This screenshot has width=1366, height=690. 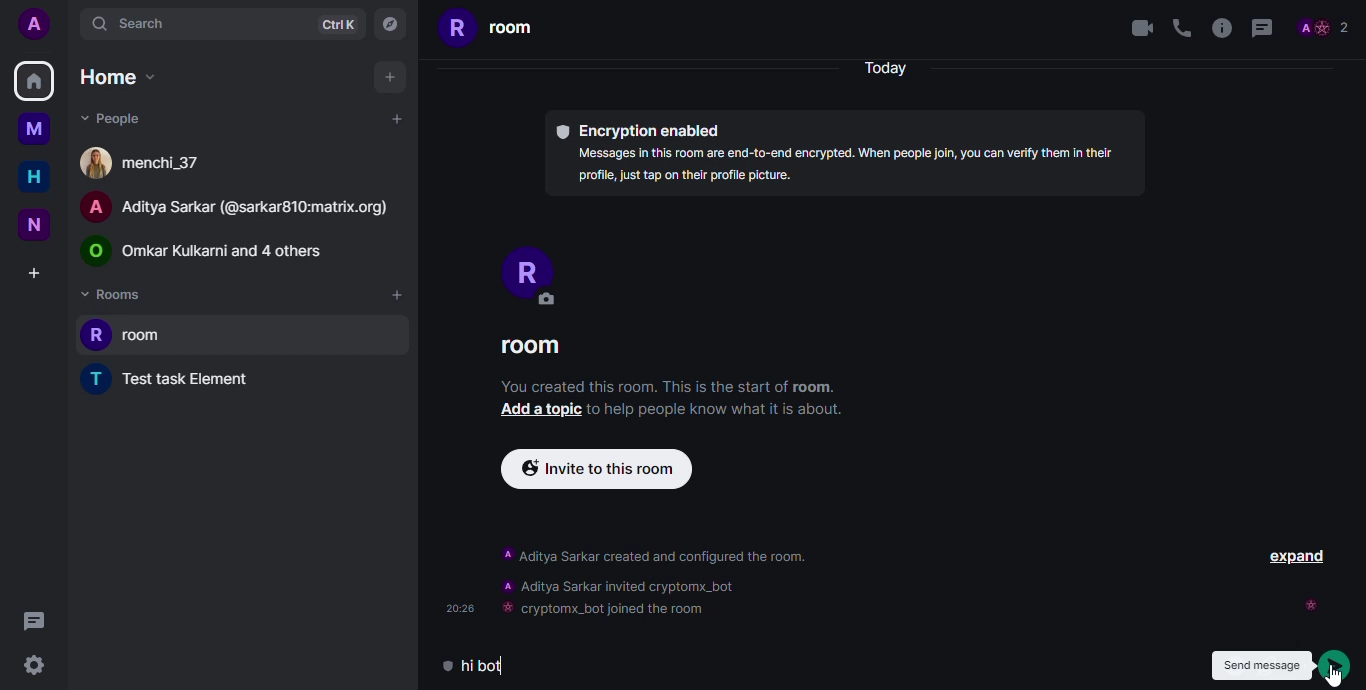 I want to click on send, so click(x=1334, y=666).